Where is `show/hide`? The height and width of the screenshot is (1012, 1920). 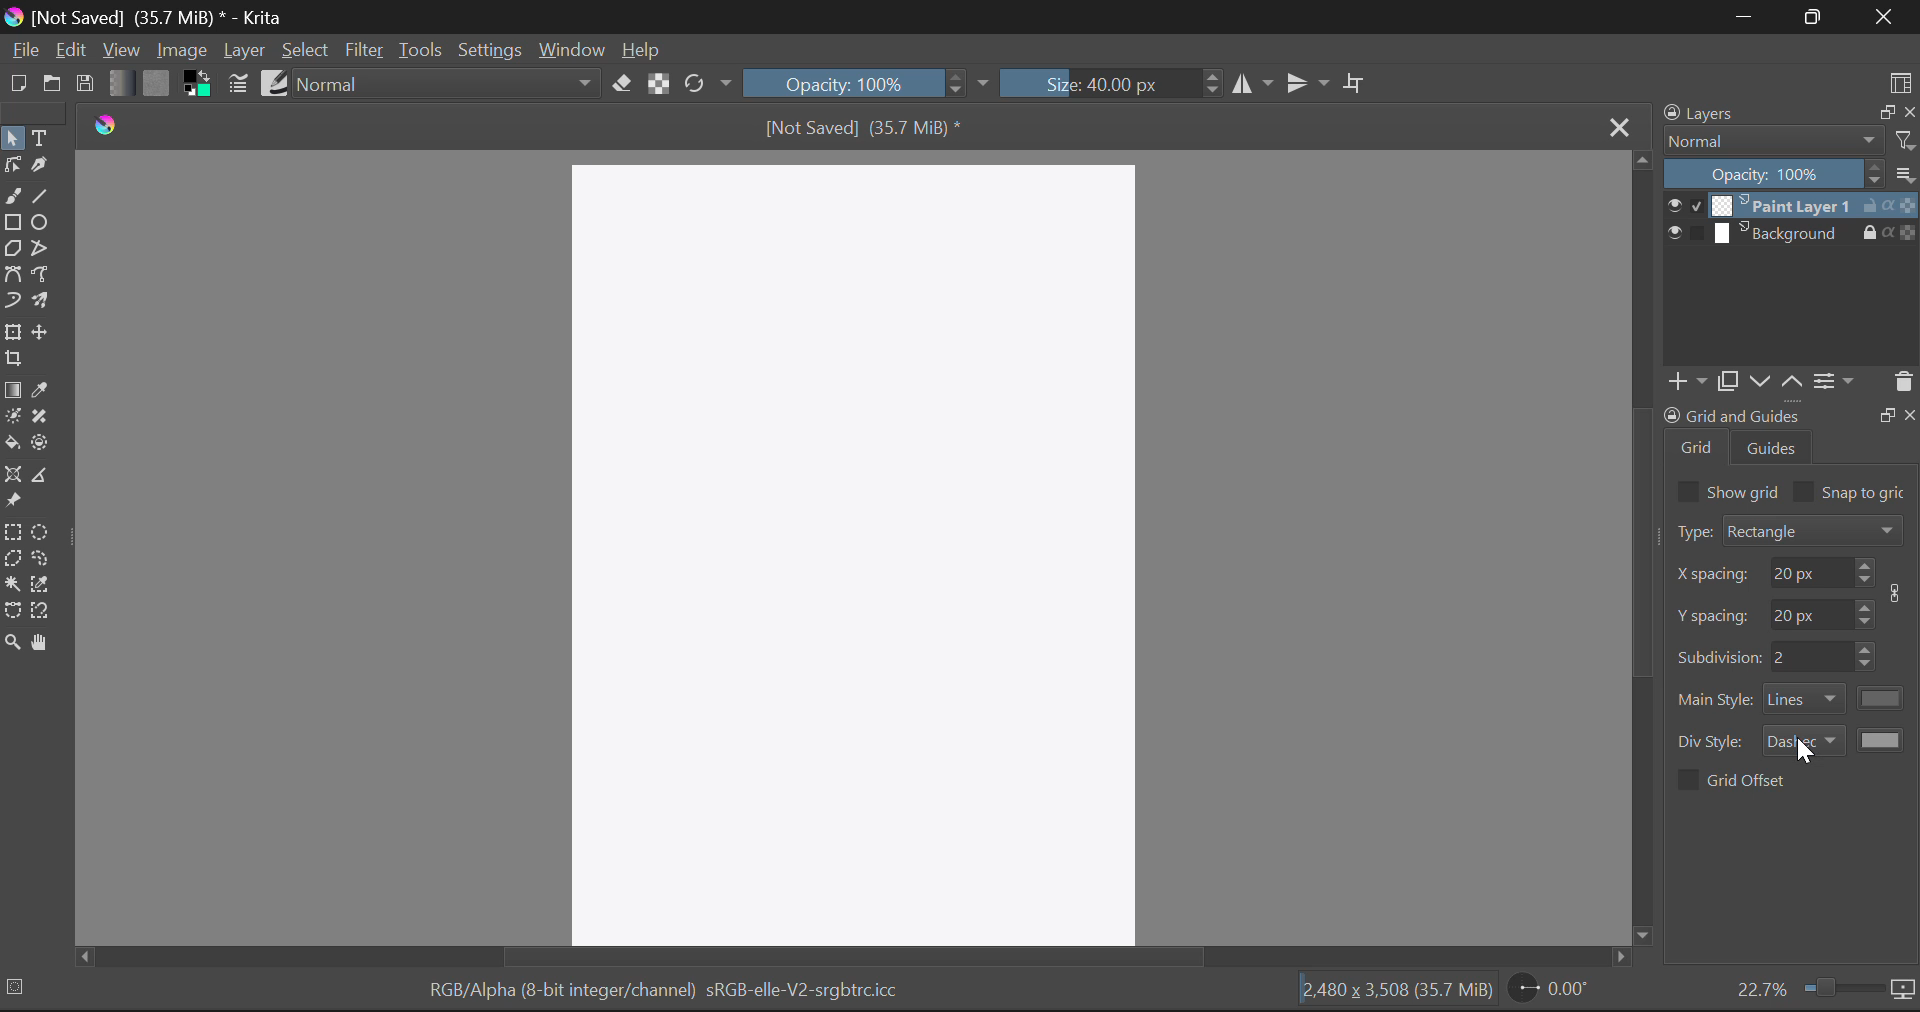 show/hide is located at coordinates (1684, 205).